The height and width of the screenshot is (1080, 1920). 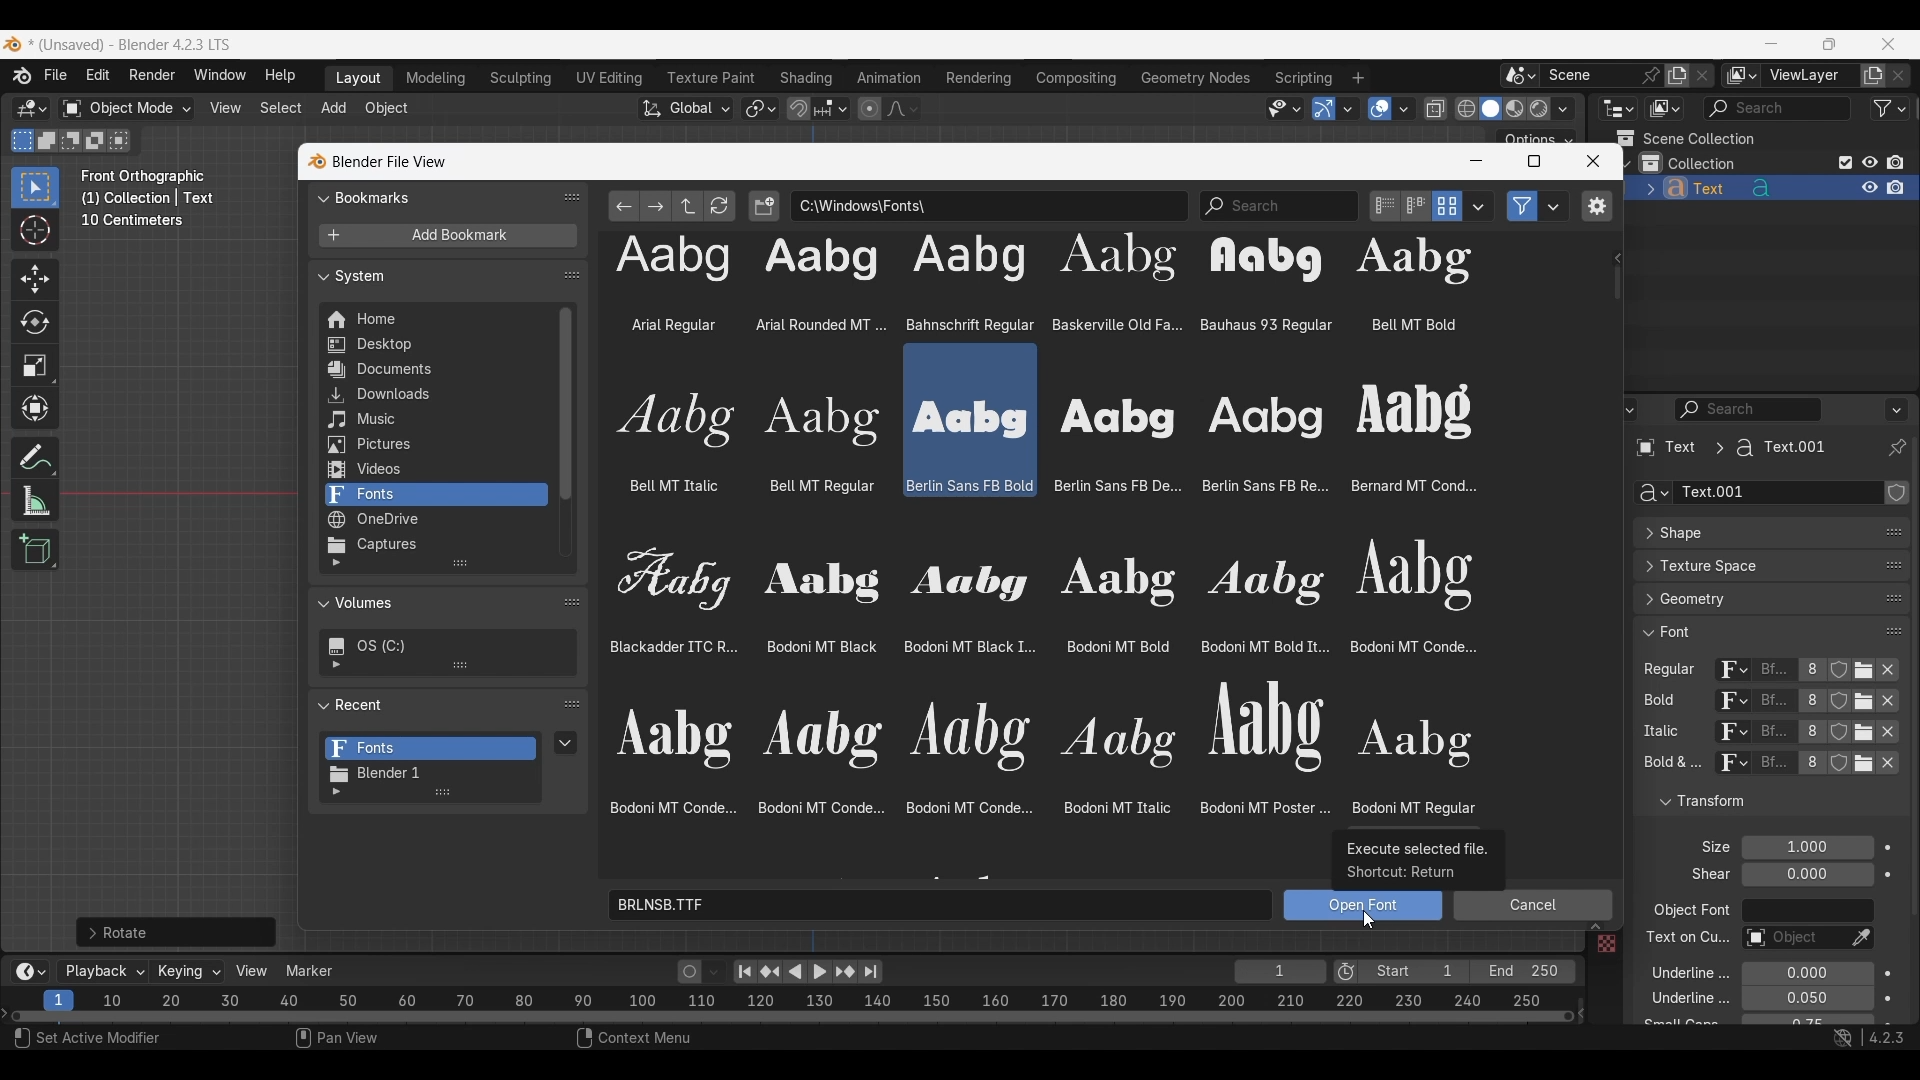 I want to click on File menu, so click(x=57, y=76).